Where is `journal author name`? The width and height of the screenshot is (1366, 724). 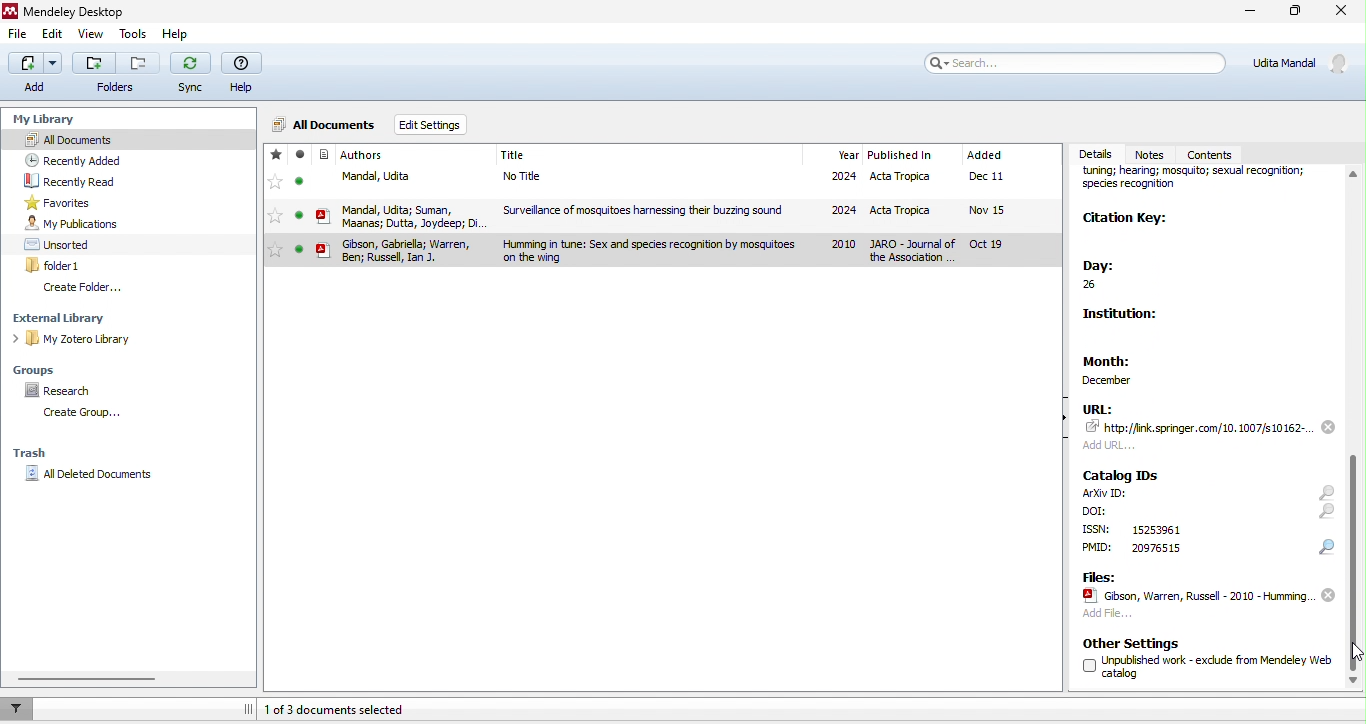
journal author name is located at coordinates (363, 155).